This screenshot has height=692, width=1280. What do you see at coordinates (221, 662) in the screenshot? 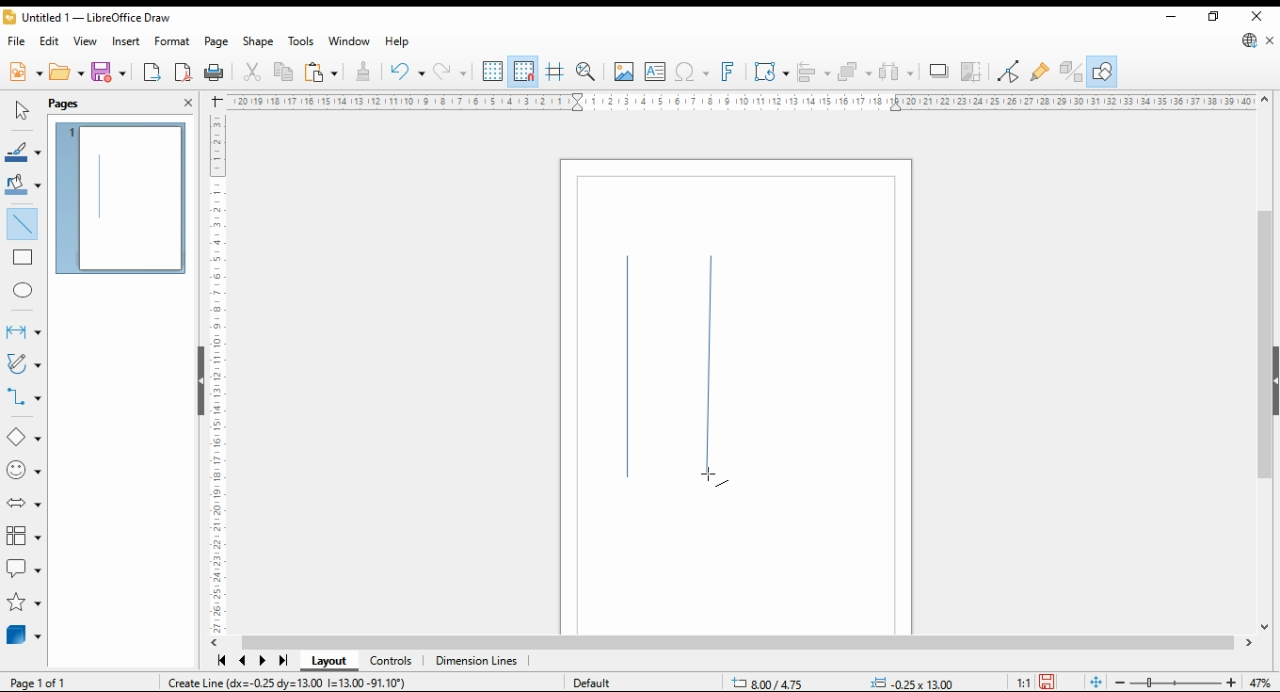
I see `first page` at bounding box center [221, 662].